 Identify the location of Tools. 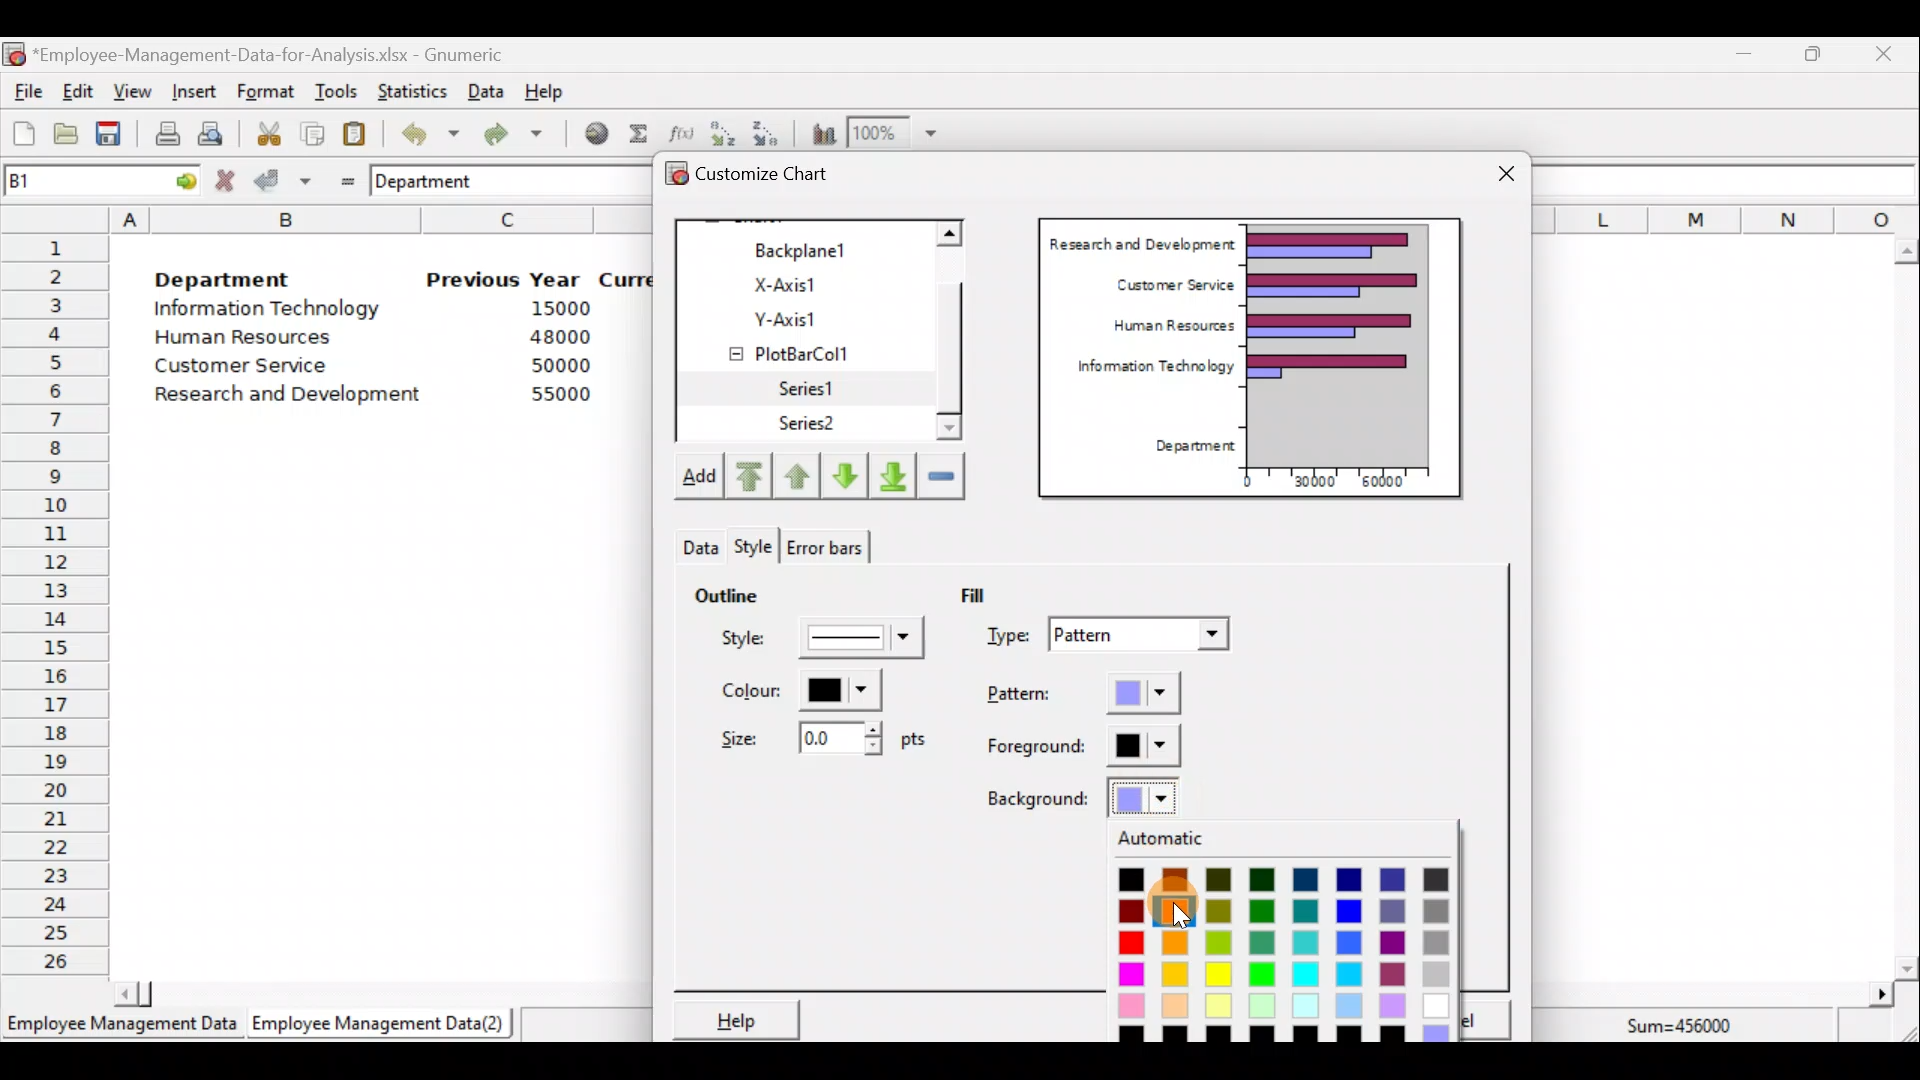
(335, 93).